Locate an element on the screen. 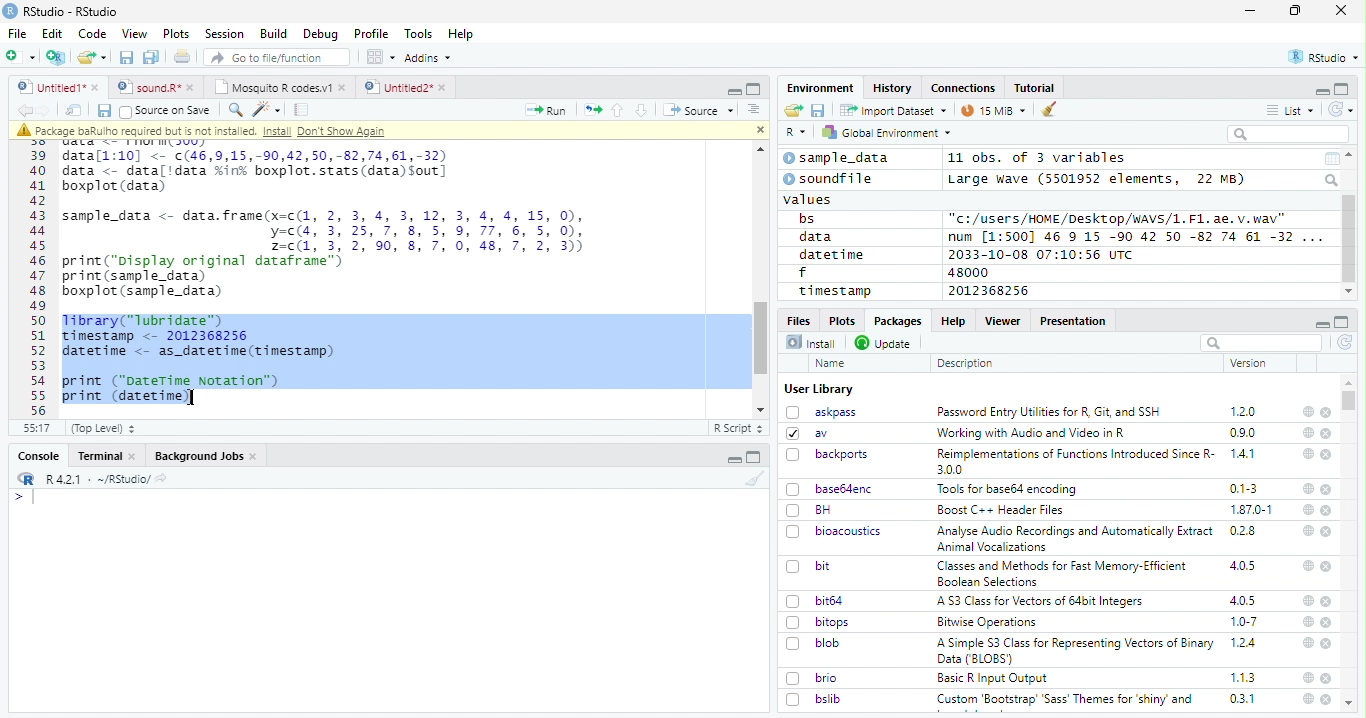 This screenshot has height=718, width=1366. open an existing file is located at coordinates (91, 58).